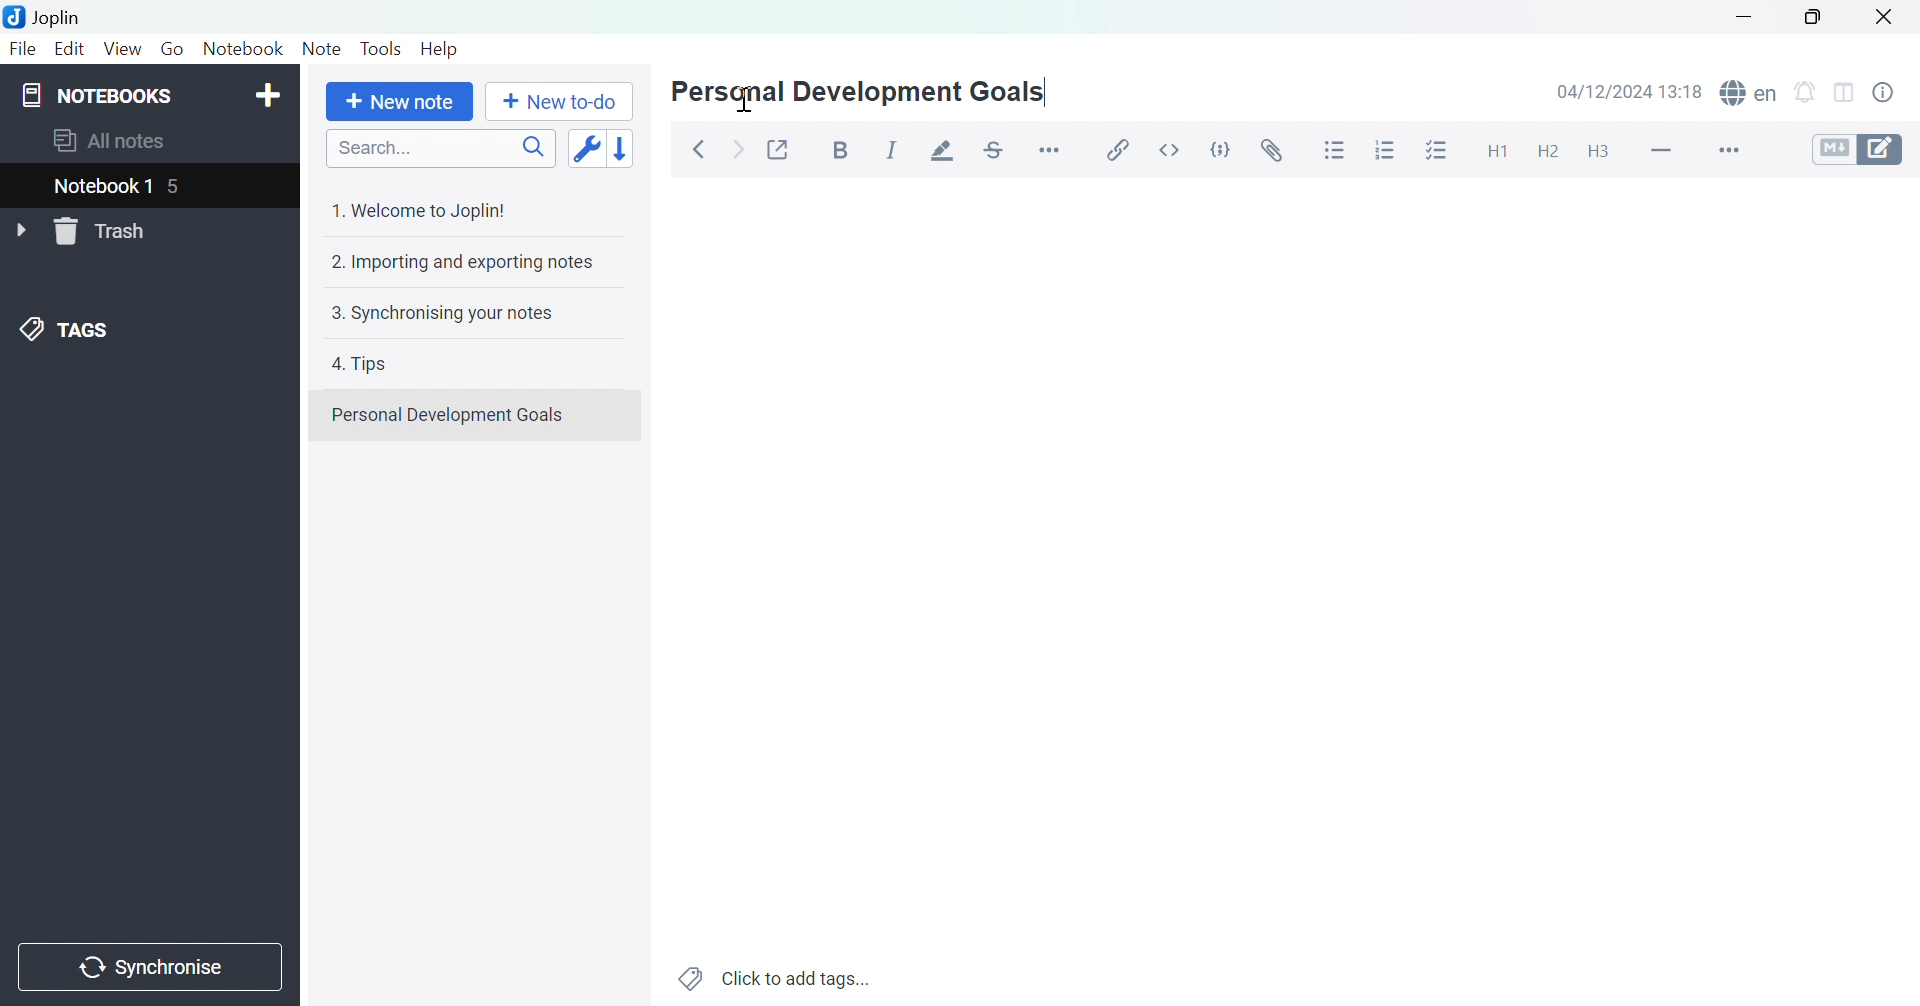  I want to click on Bold, so click(839, 151).